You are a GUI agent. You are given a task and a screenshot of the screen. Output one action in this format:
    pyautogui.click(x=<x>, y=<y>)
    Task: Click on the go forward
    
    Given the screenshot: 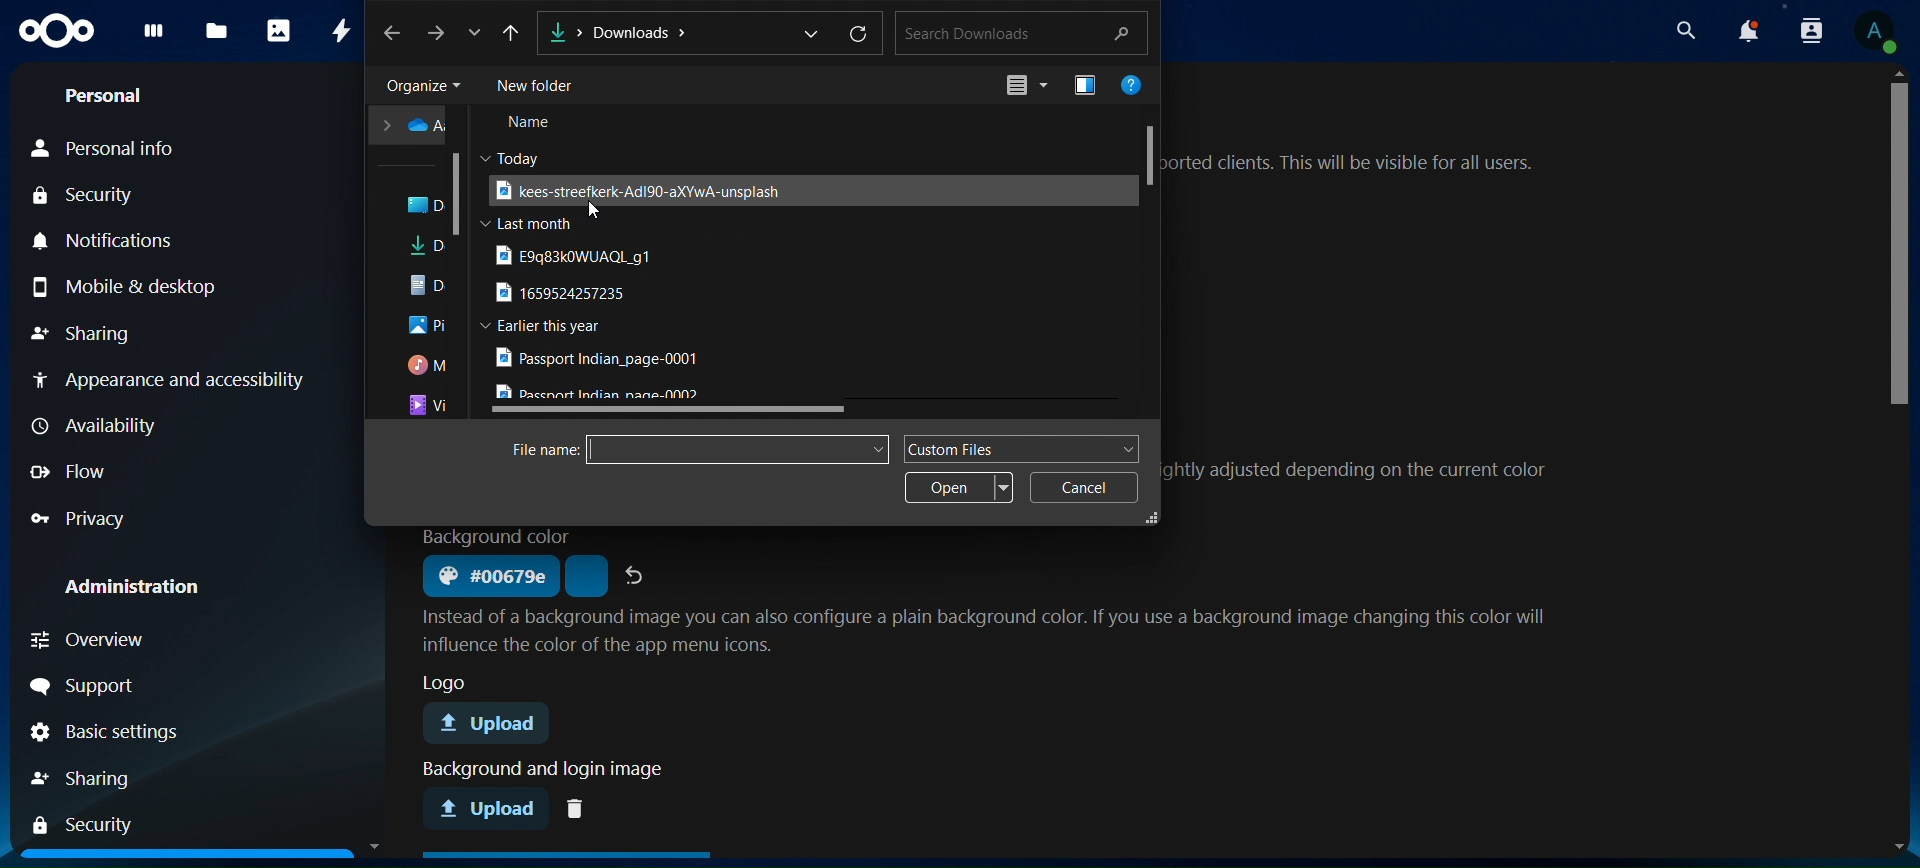 What is the action you would take?
    pyautogui.click(x=439, y=32)
    